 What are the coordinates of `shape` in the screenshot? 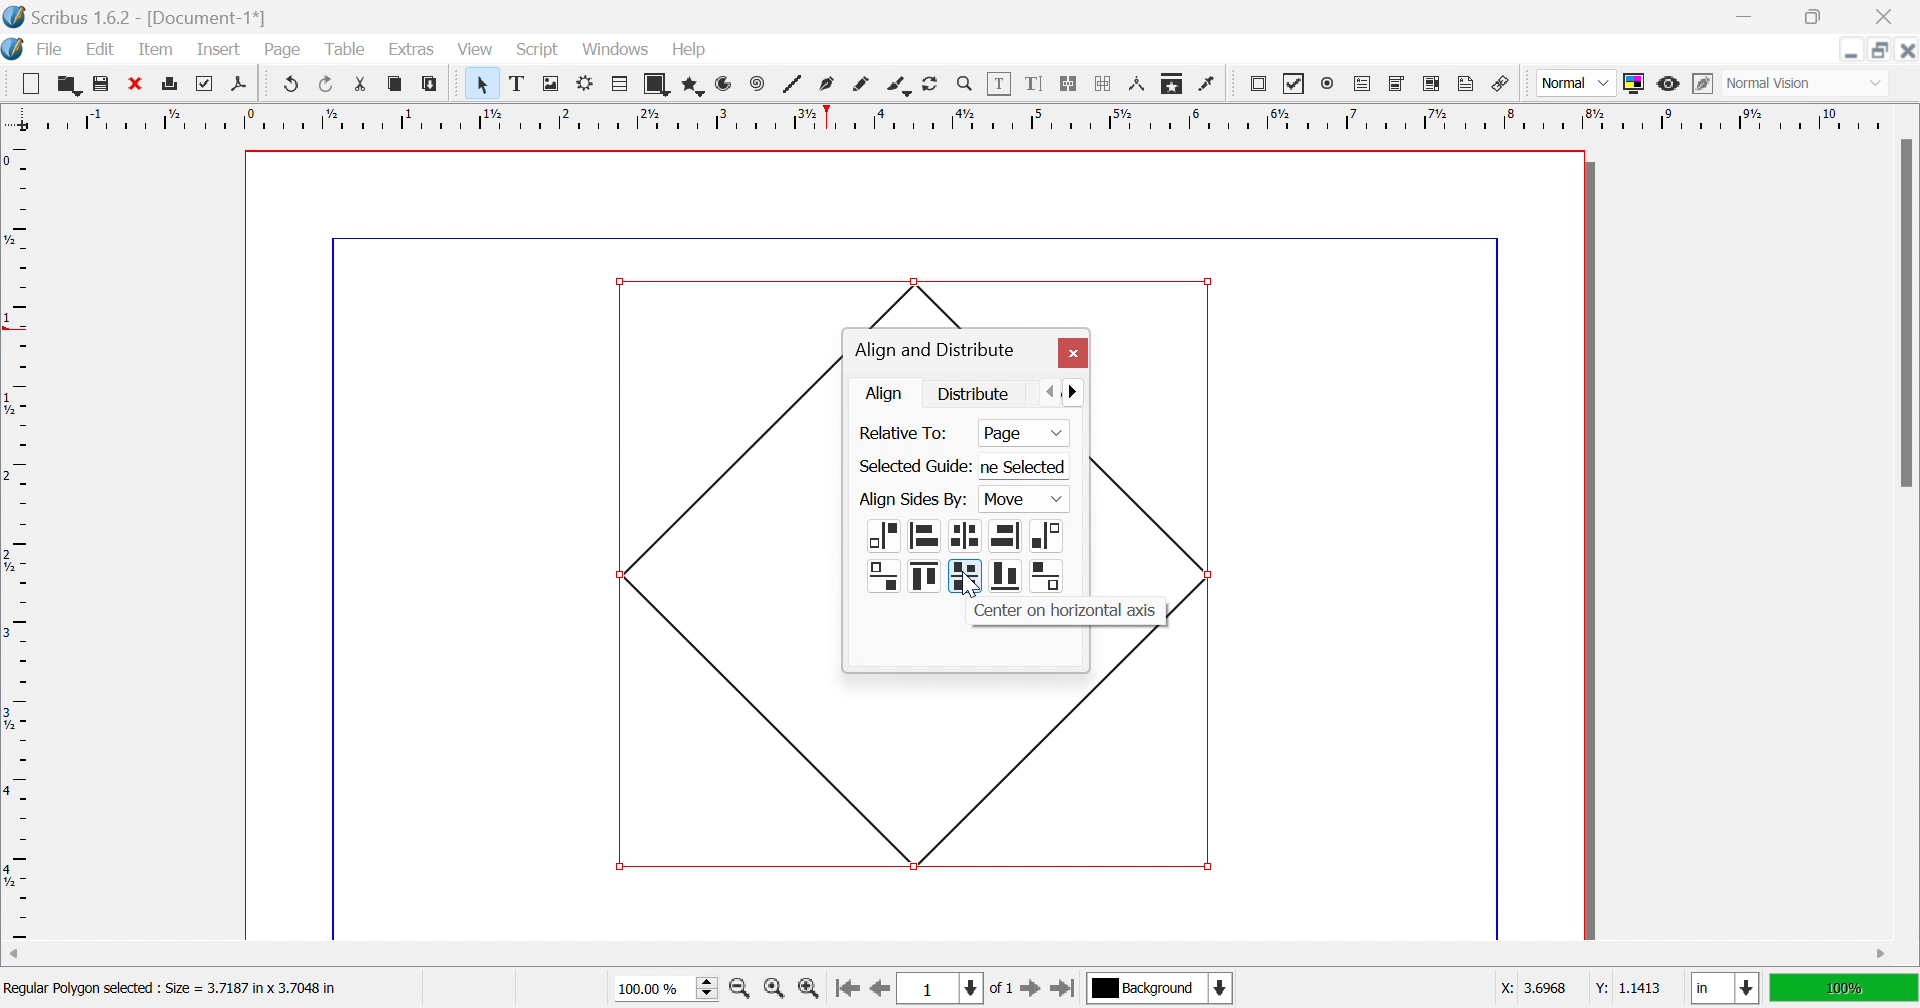 It's located at (1035, 774).